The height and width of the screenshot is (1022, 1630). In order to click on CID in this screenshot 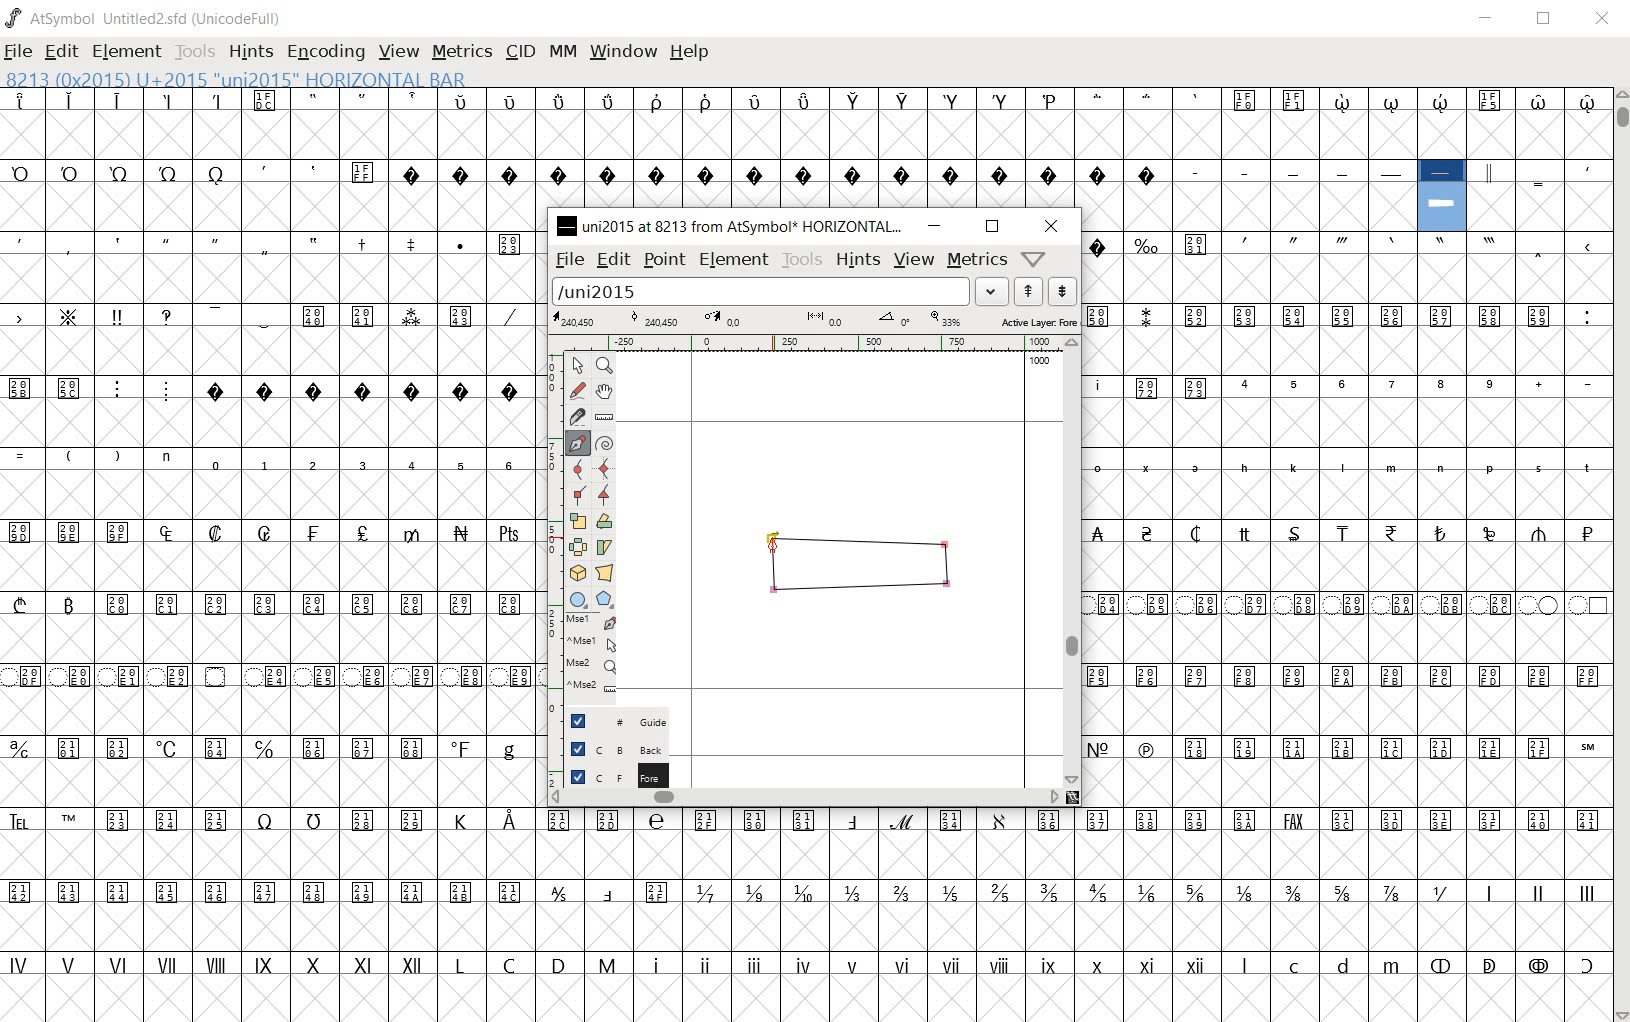, I will do `click(520, 51)`.